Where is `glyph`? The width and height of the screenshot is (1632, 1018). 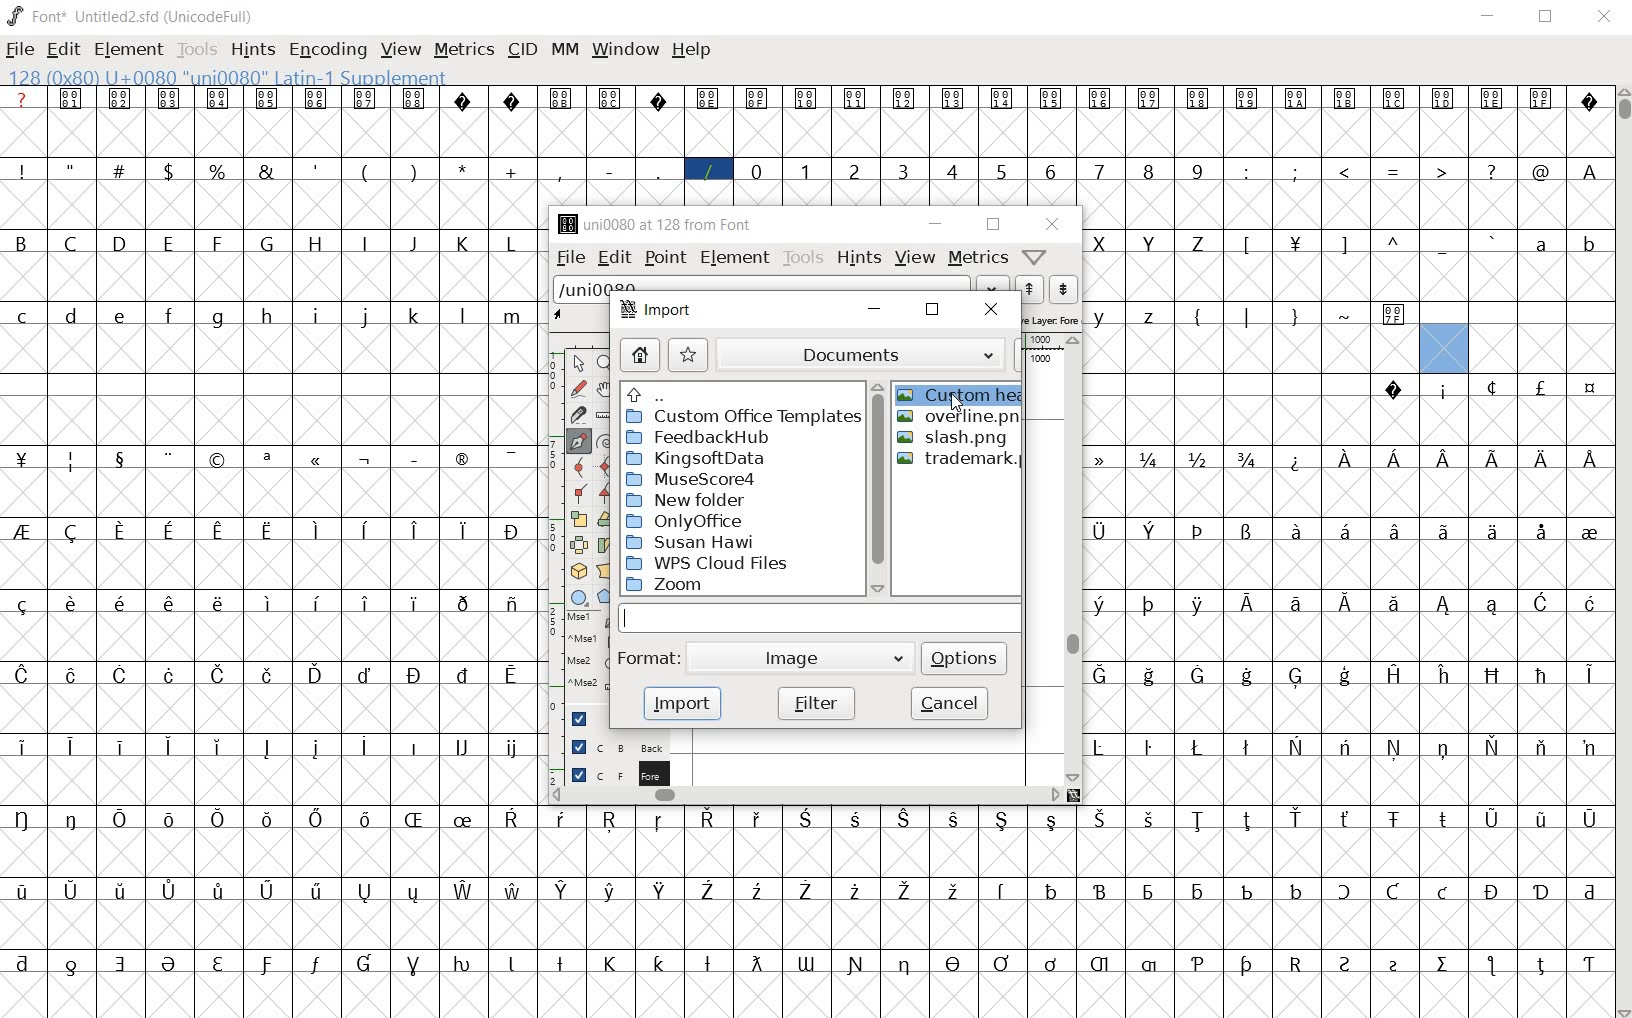
glyph is located at coordinates (1345, 530).